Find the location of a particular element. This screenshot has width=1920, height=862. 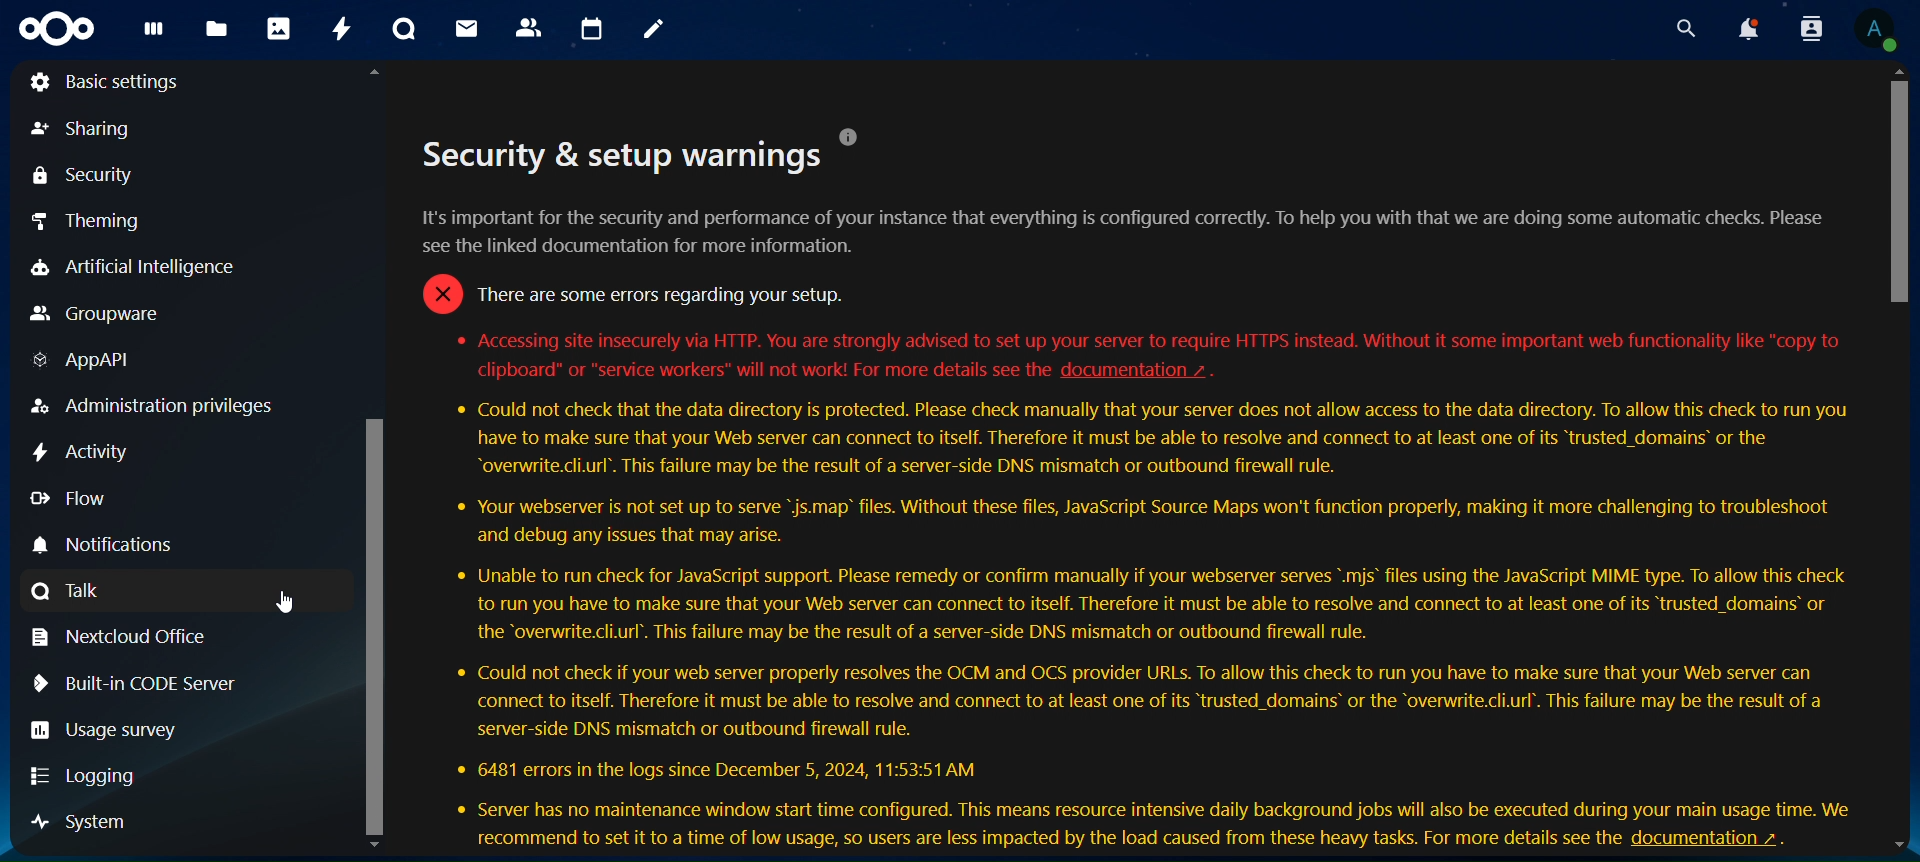

hyperlink is located at coordinates (1150, 368).